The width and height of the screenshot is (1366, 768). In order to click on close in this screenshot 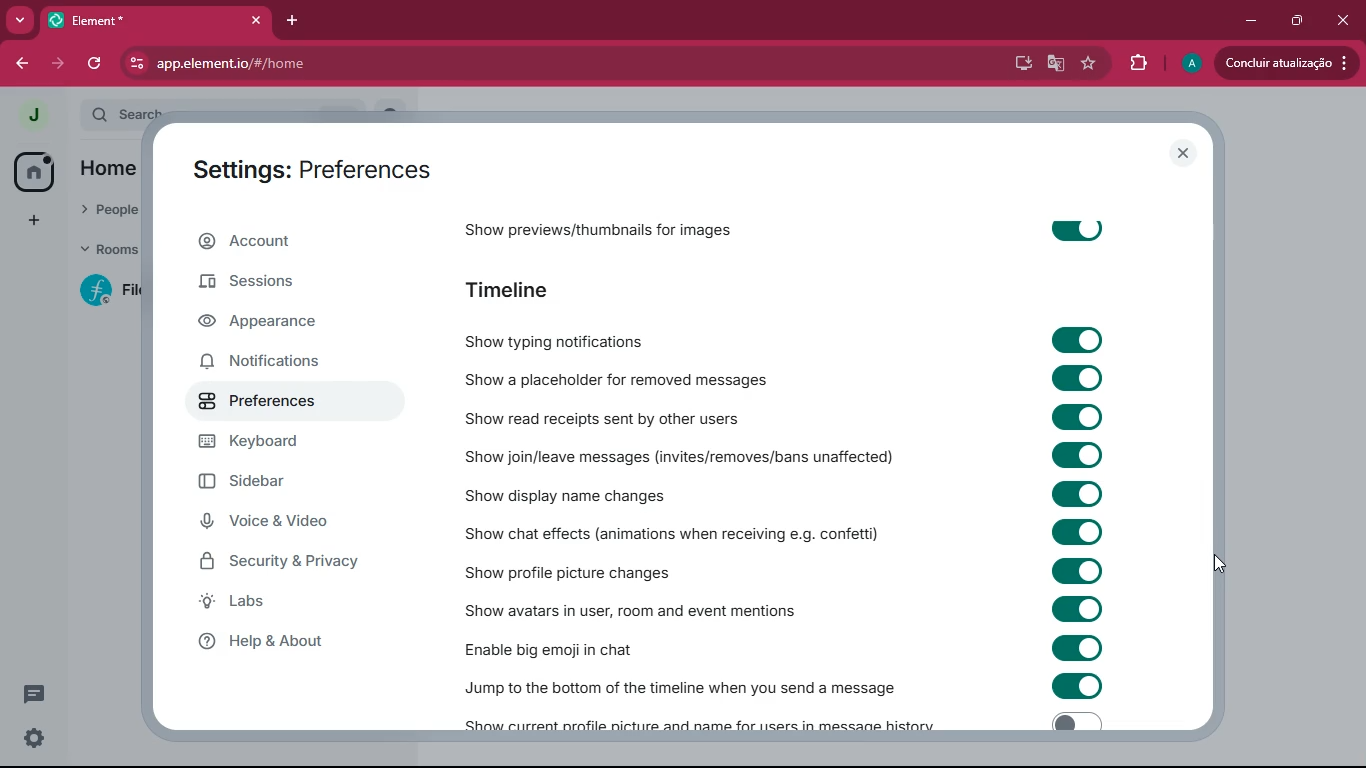, I will do `click(1184, 154)`.